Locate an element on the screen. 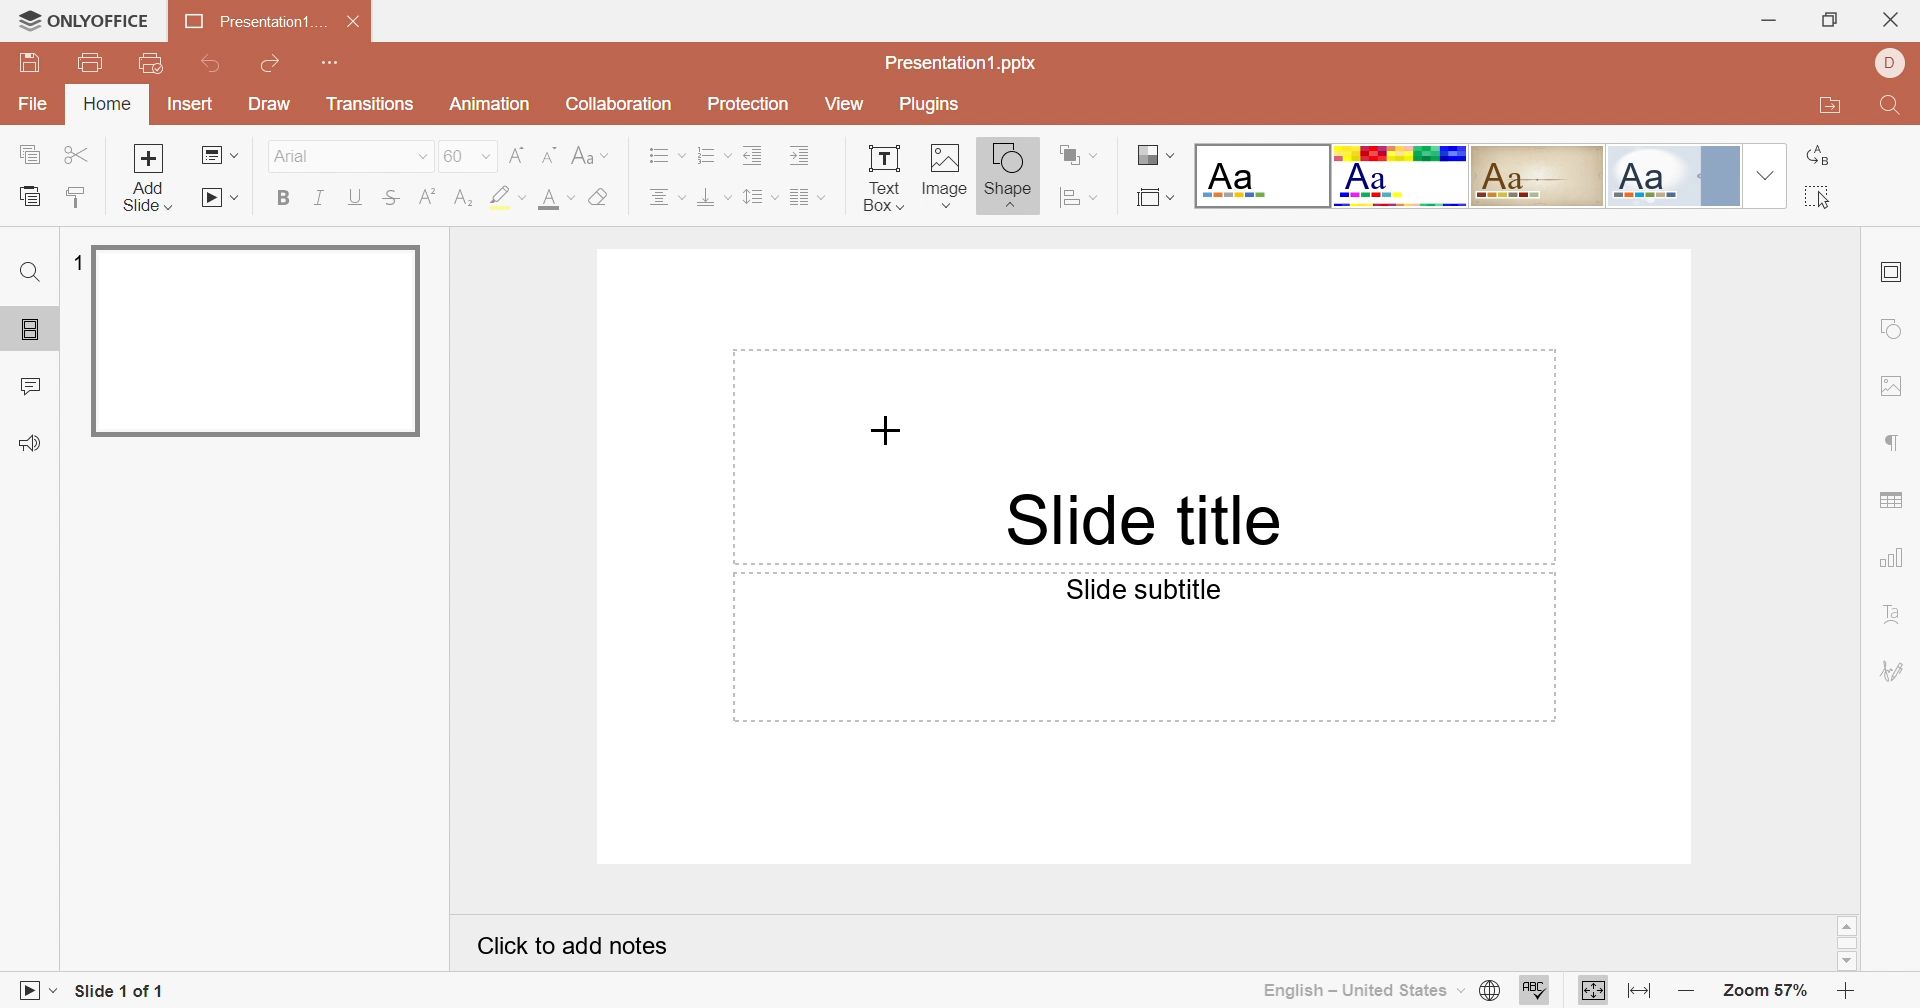  Insert columns is located at coordinates (807, 198).